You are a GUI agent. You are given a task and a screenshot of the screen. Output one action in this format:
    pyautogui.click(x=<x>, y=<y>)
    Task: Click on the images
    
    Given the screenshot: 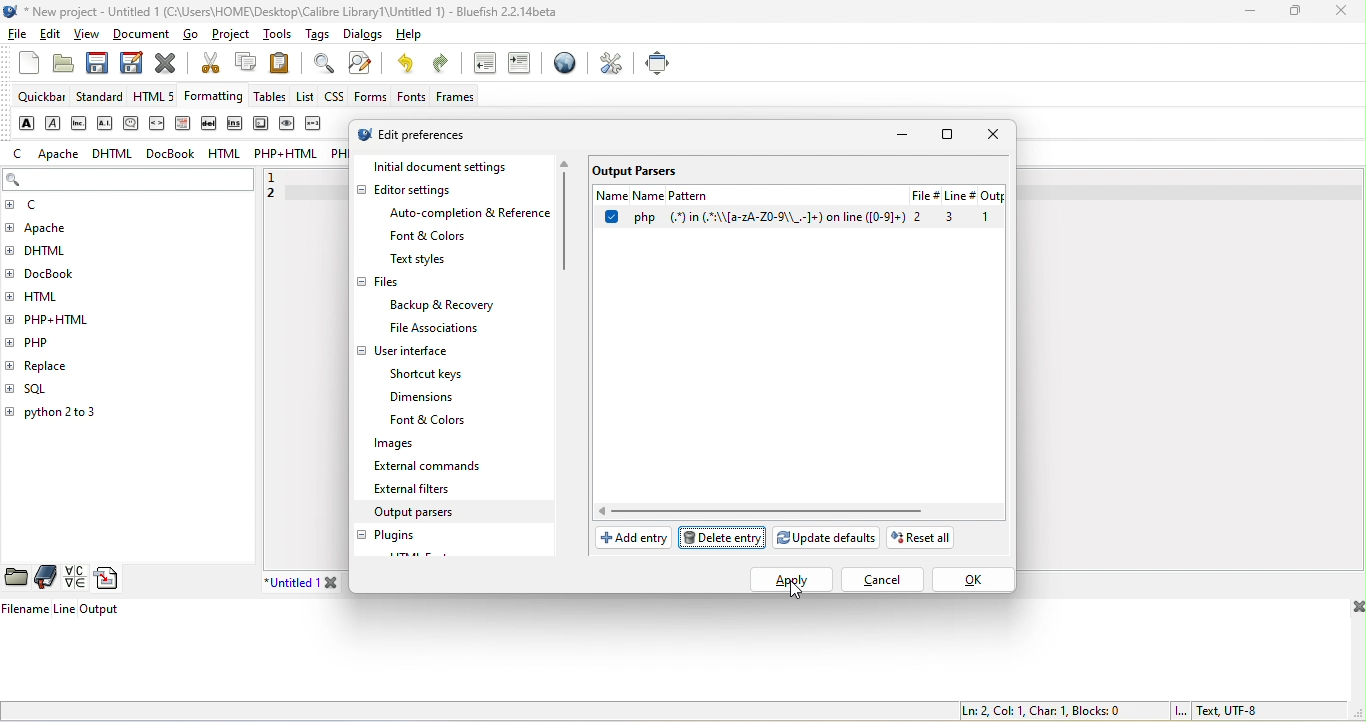 What is the action you would take?
    pyautogui.click(x=385, y=445)
    